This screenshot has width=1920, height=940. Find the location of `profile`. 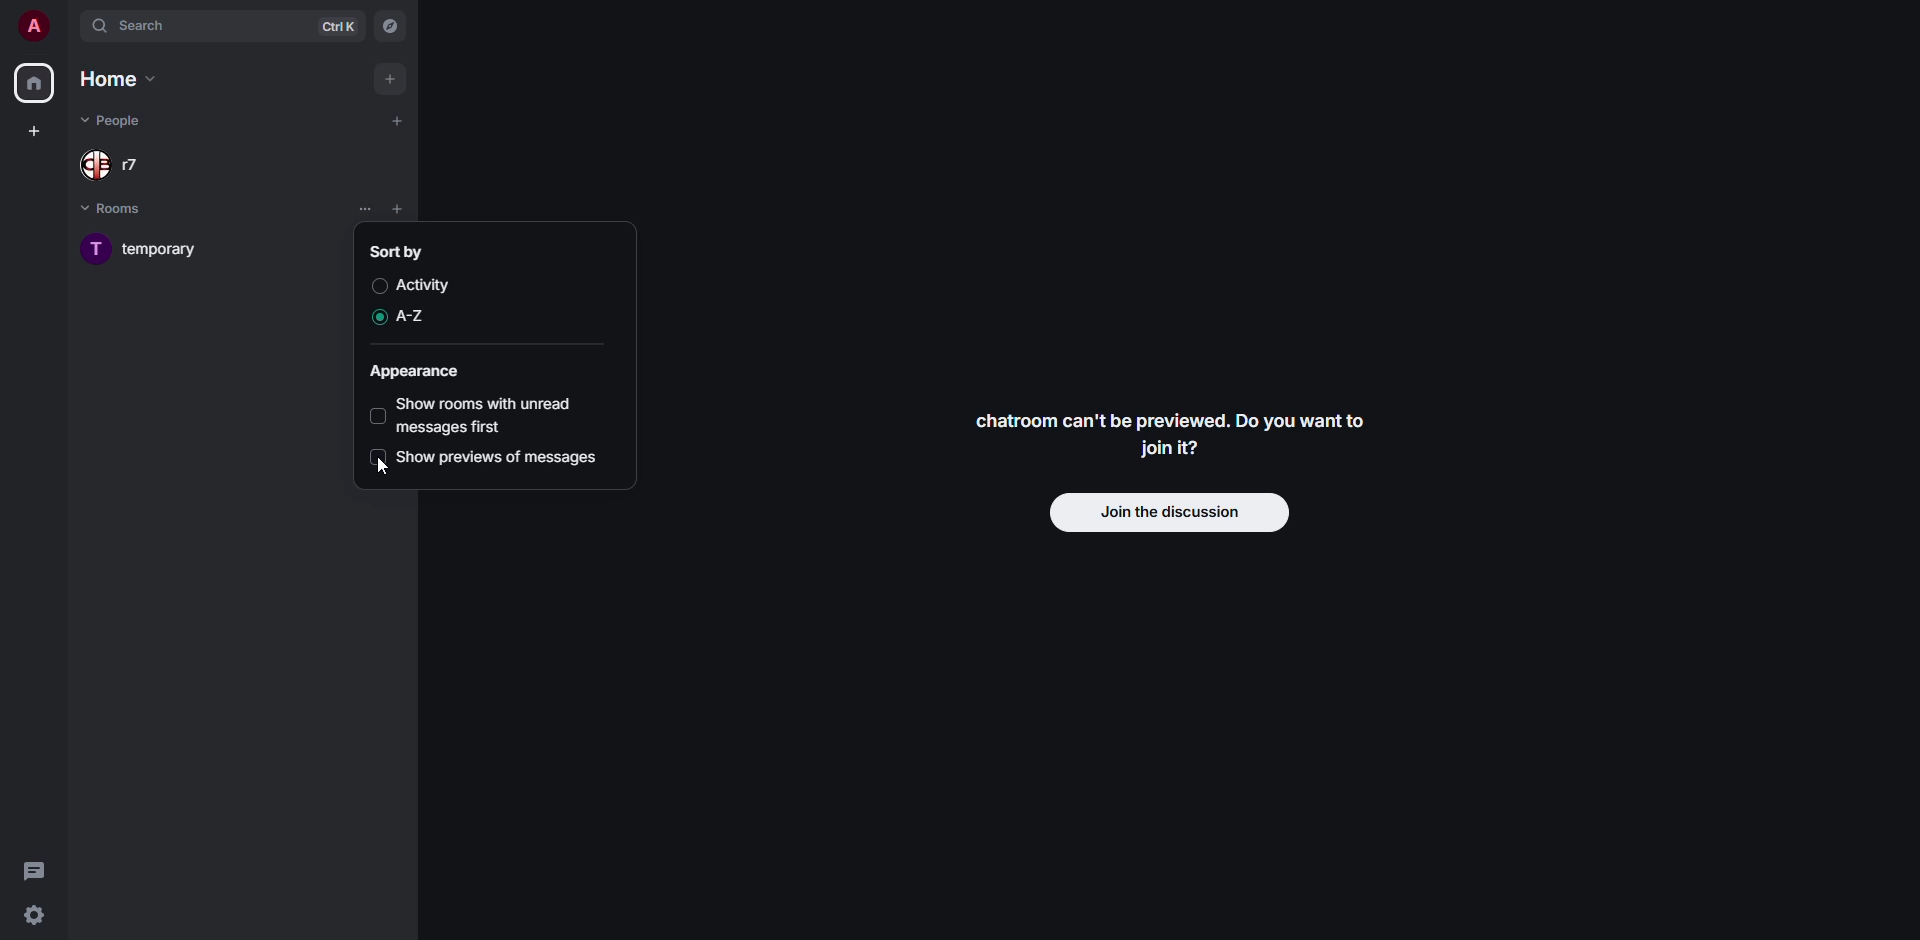

profile is located at coordinates (32, 27).